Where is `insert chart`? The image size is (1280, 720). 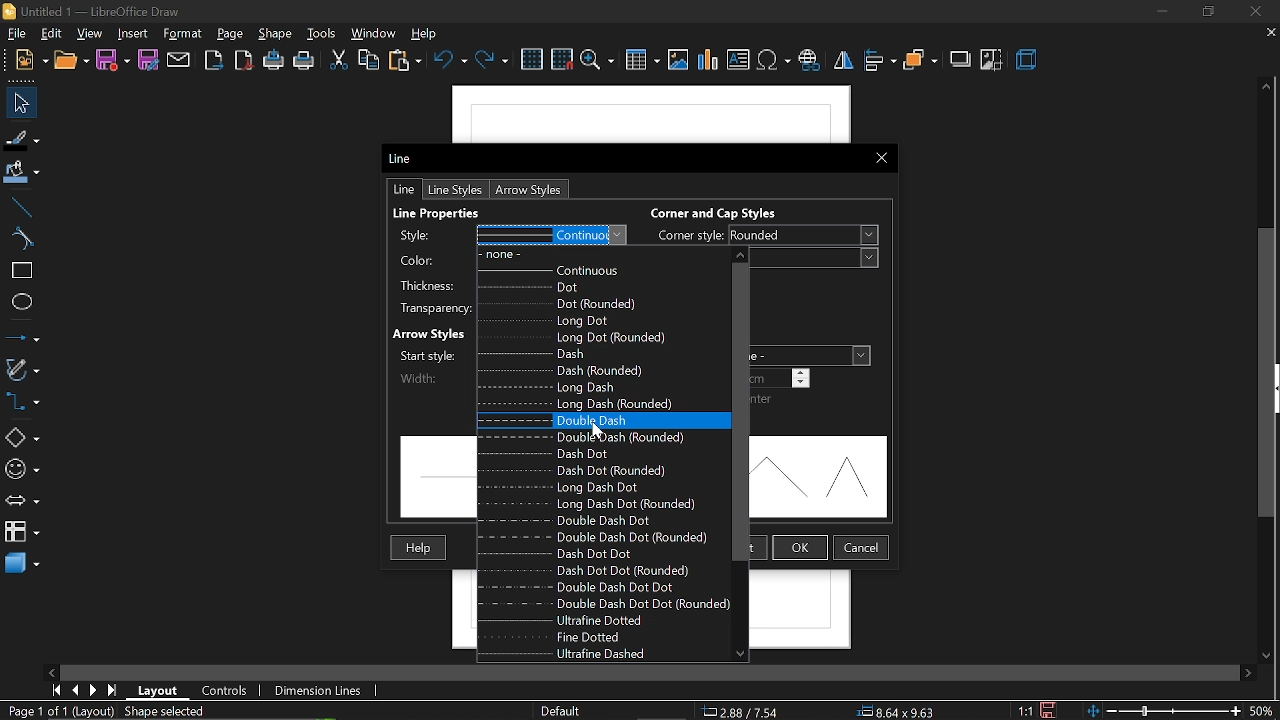 insert chart is located at coordinates (706, 60).